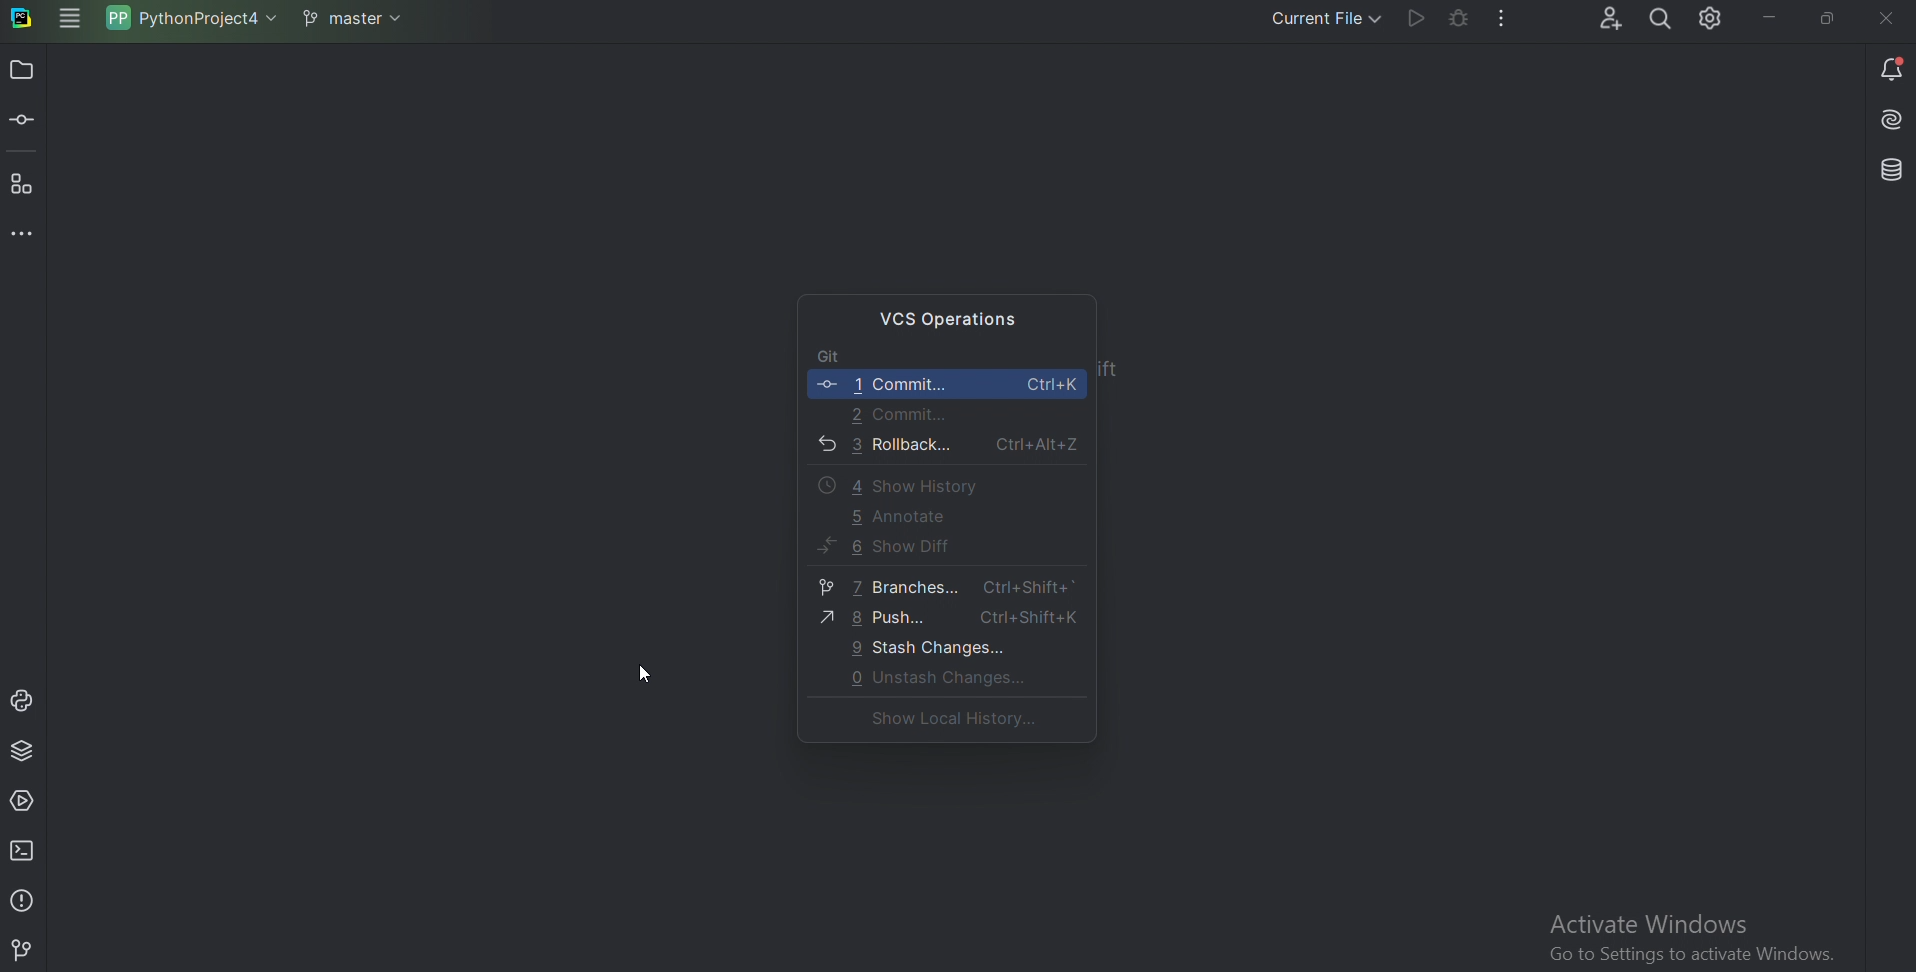 The height and width of the screenshot is (972, 1916). Describe the element at coordinates (1882, 19) in the screenshot. I see `Cross` at that location.